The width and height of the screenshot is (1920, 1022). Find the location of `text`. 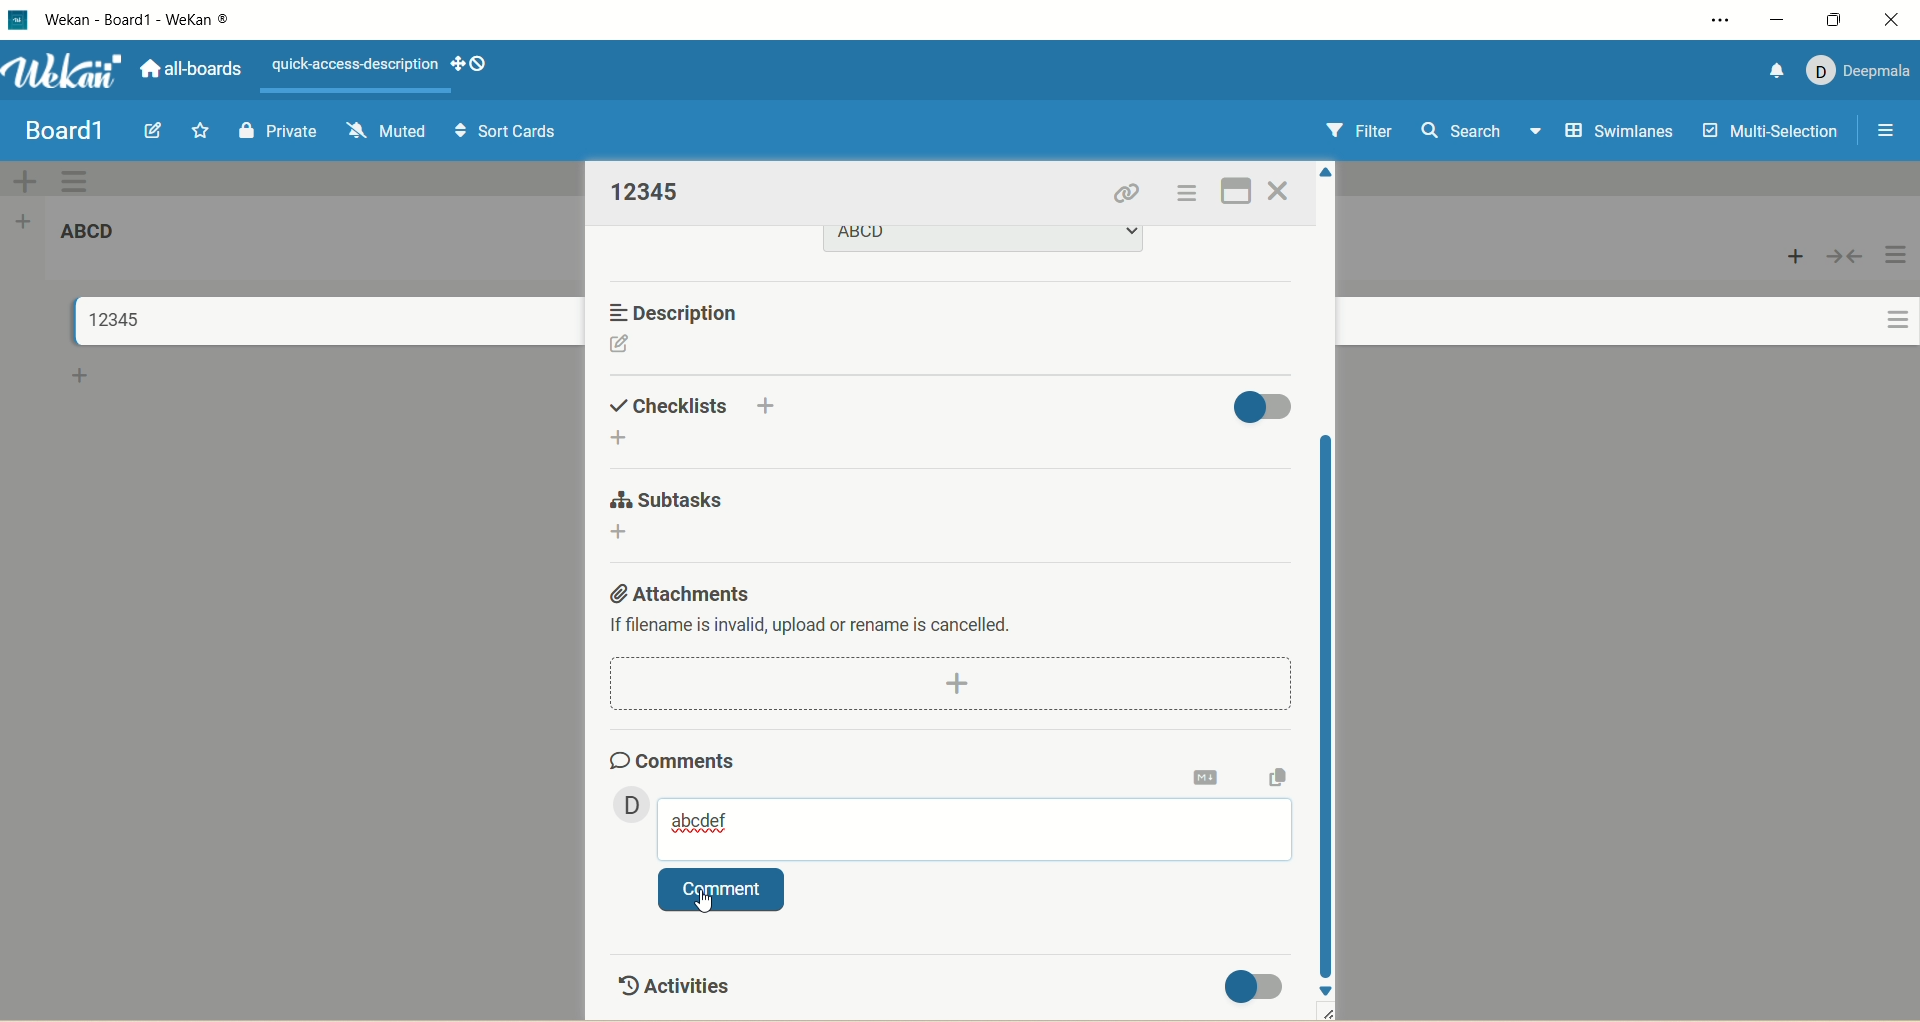

text is located at coordinates (814, 627).